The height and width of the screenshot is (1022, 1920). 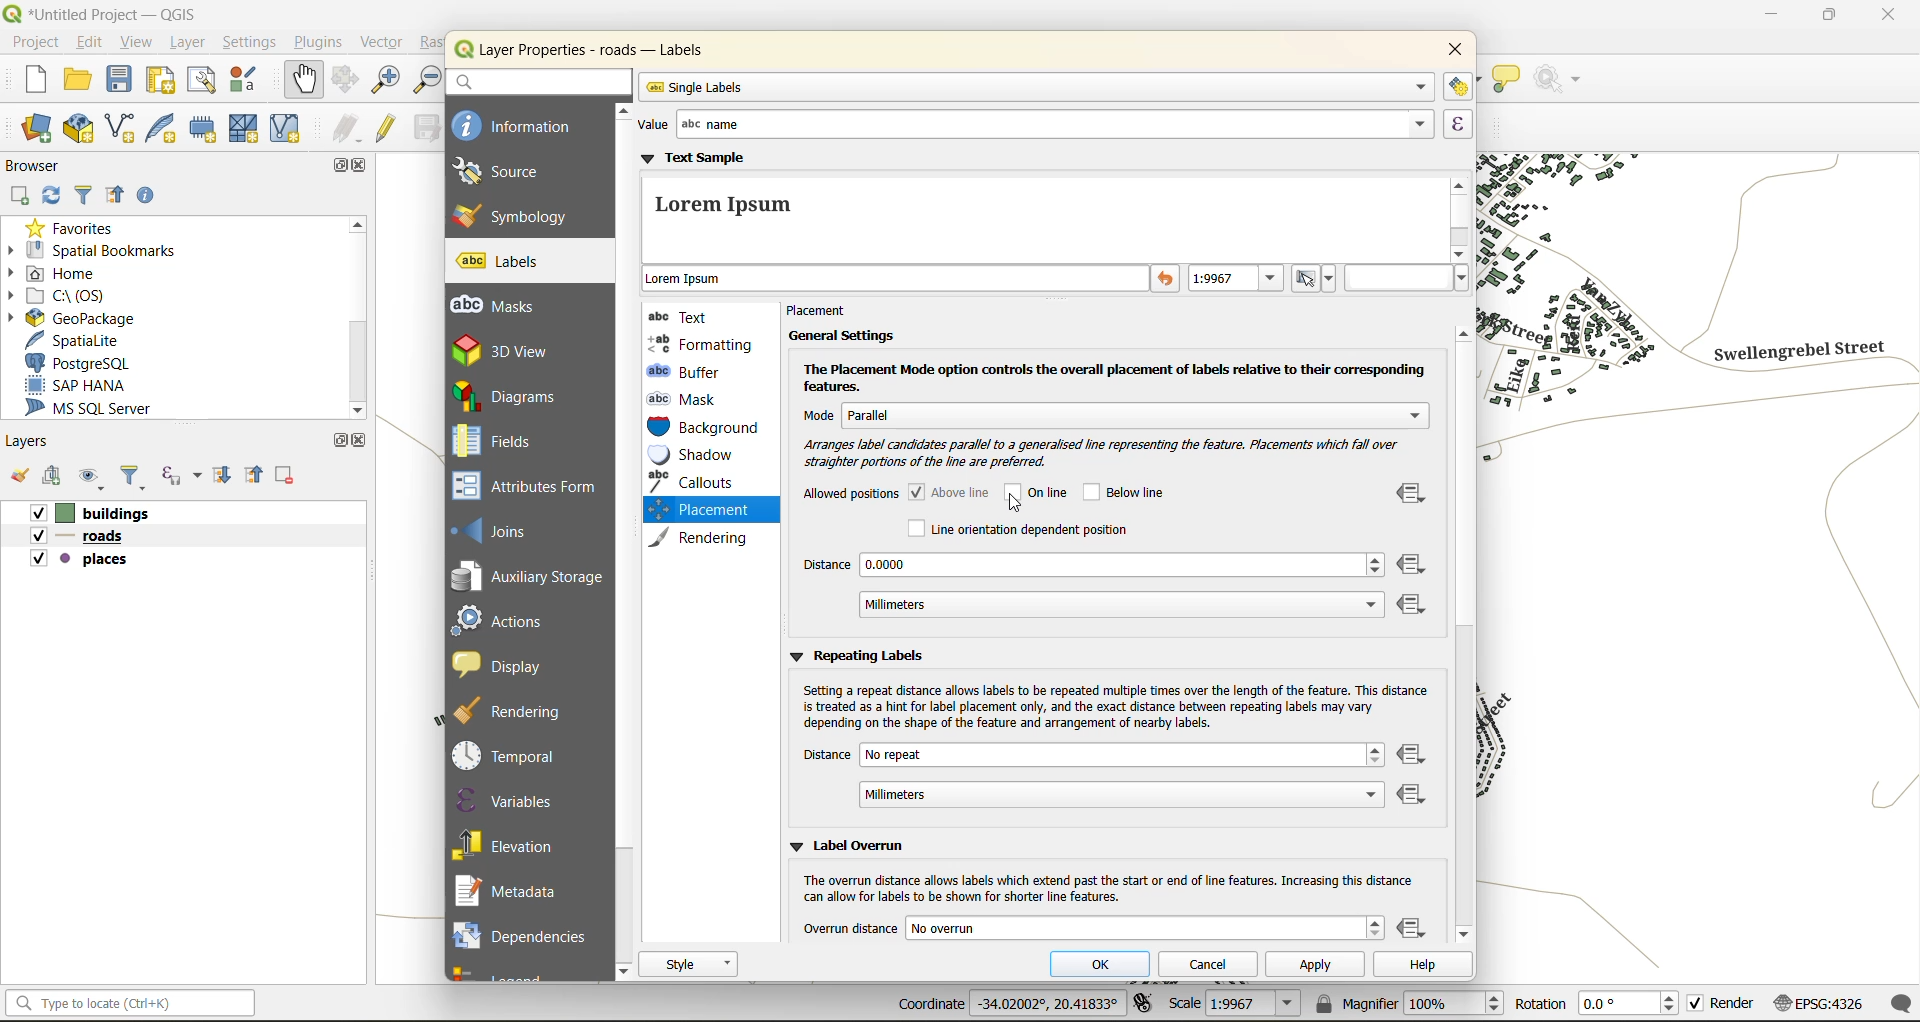 I want to click on single labels, so click(x=1036, y=87).